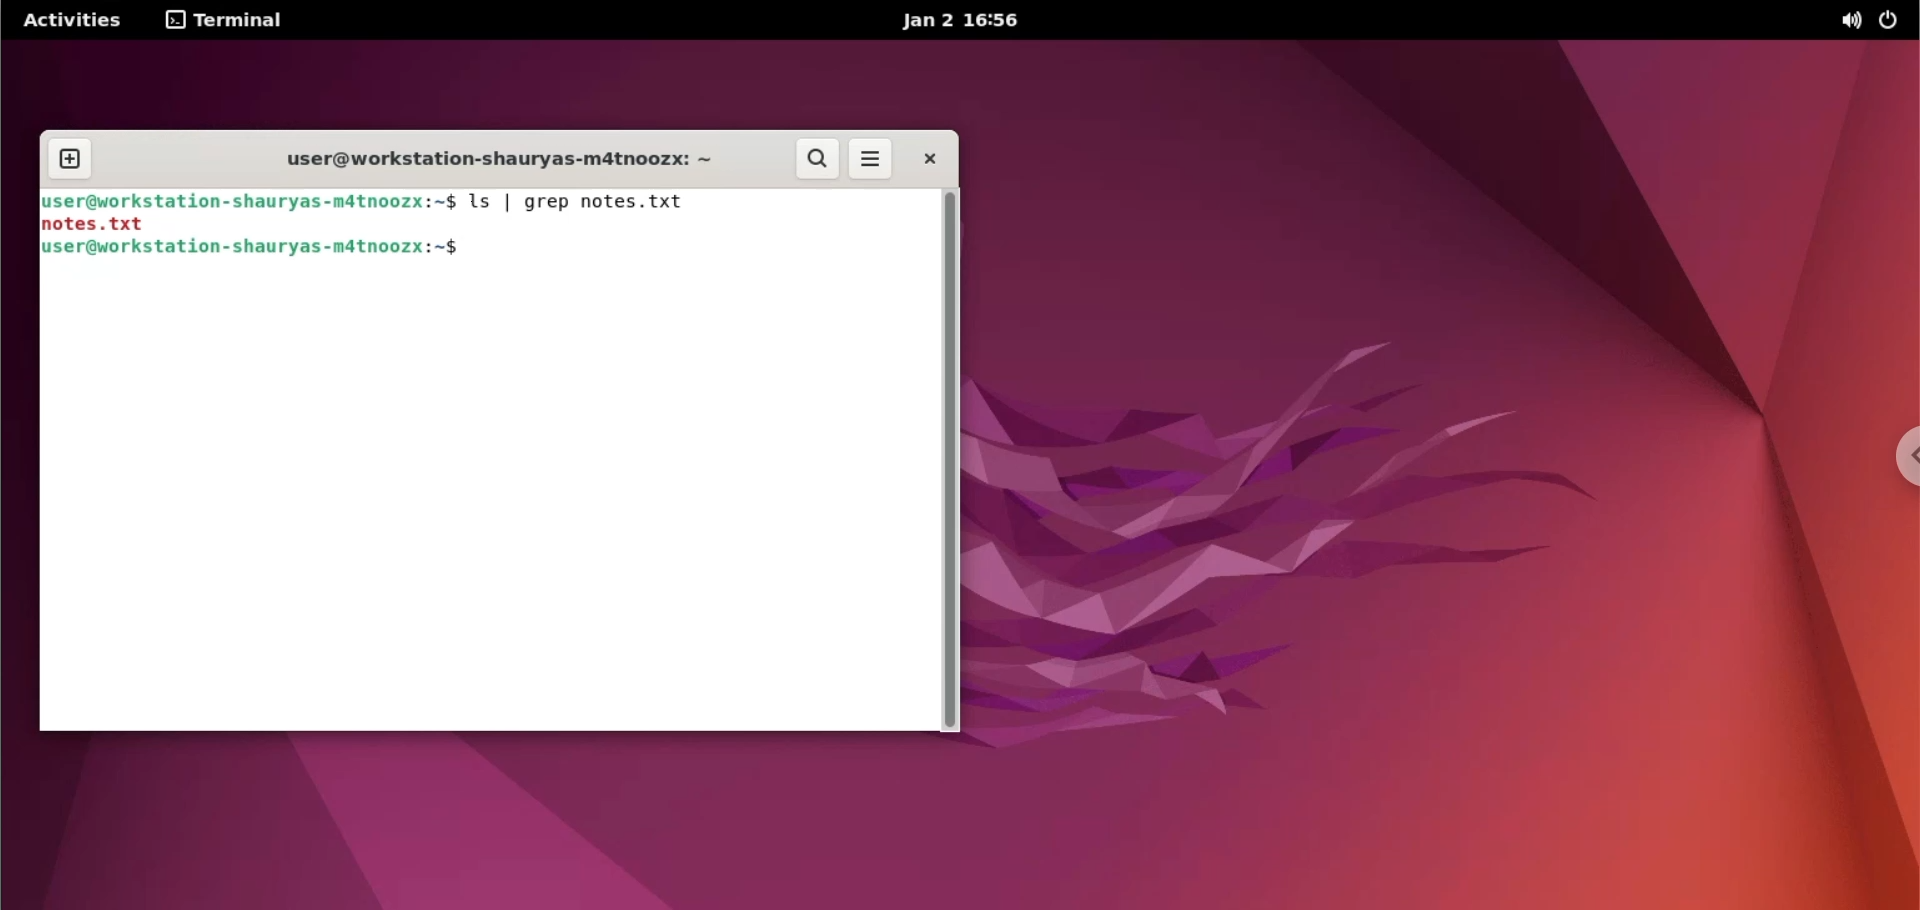 The width and height of the screenshot is (1920, 910). What do you see at coordinates (73, 153) in the screenshot?
I see `new tab` at bounding box center [73, 153].